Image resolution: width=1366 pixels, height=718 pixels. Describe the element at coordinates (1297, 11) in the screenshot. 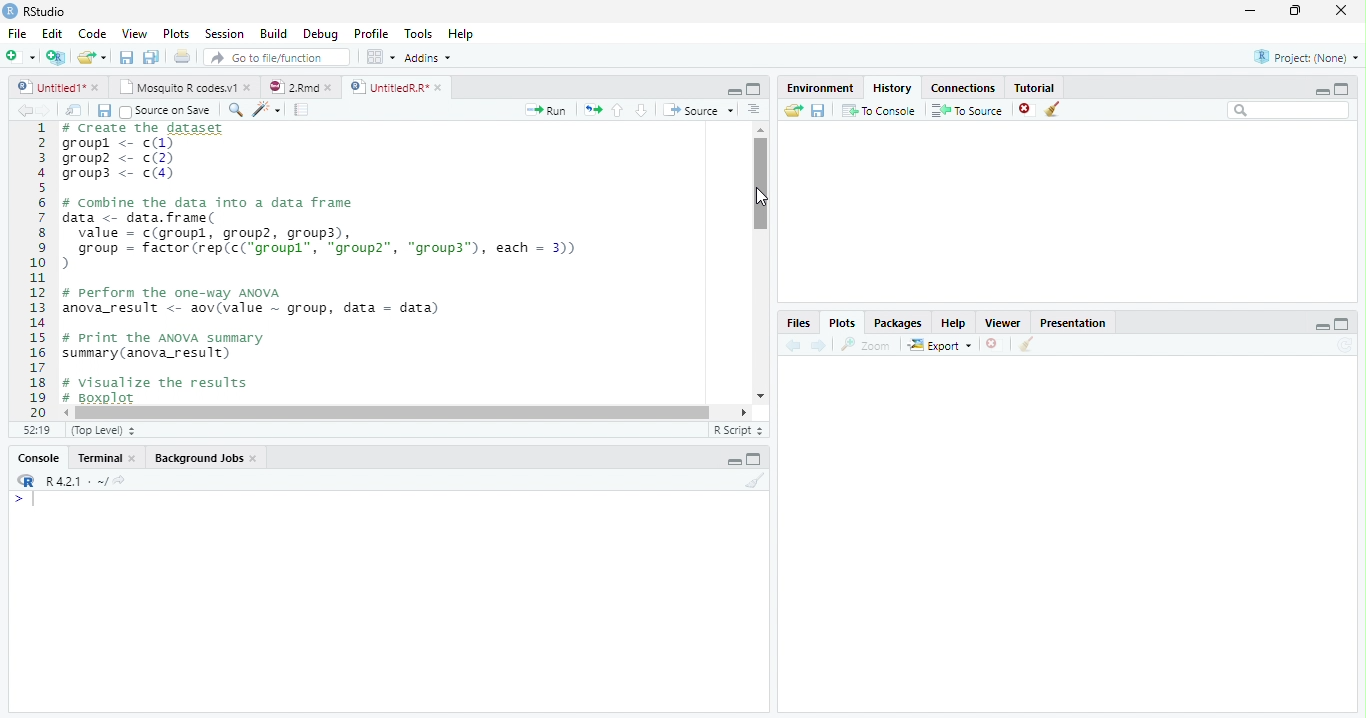

I see `Maximize` at that location.